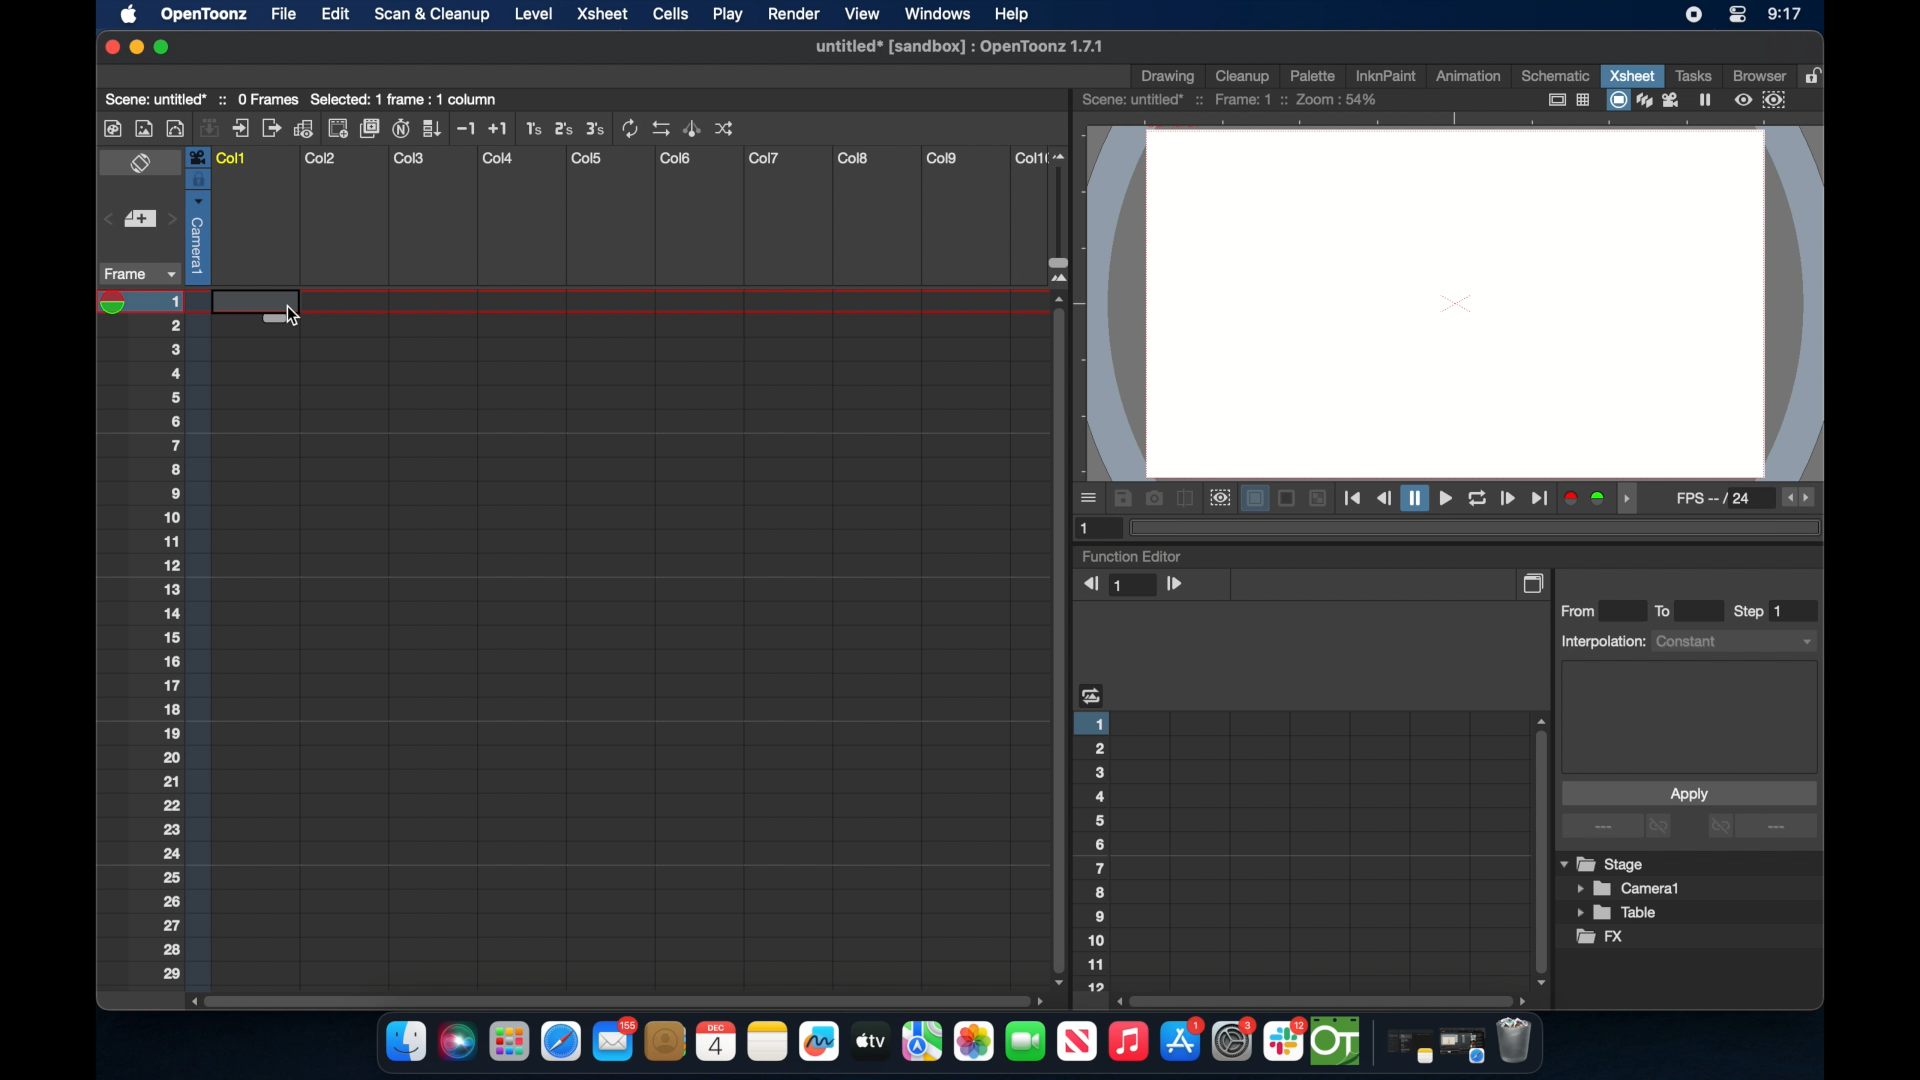 Image resolution: width=1920 pixels, height=1080 pixels. I want to click on xsheet, so click(604, 15).